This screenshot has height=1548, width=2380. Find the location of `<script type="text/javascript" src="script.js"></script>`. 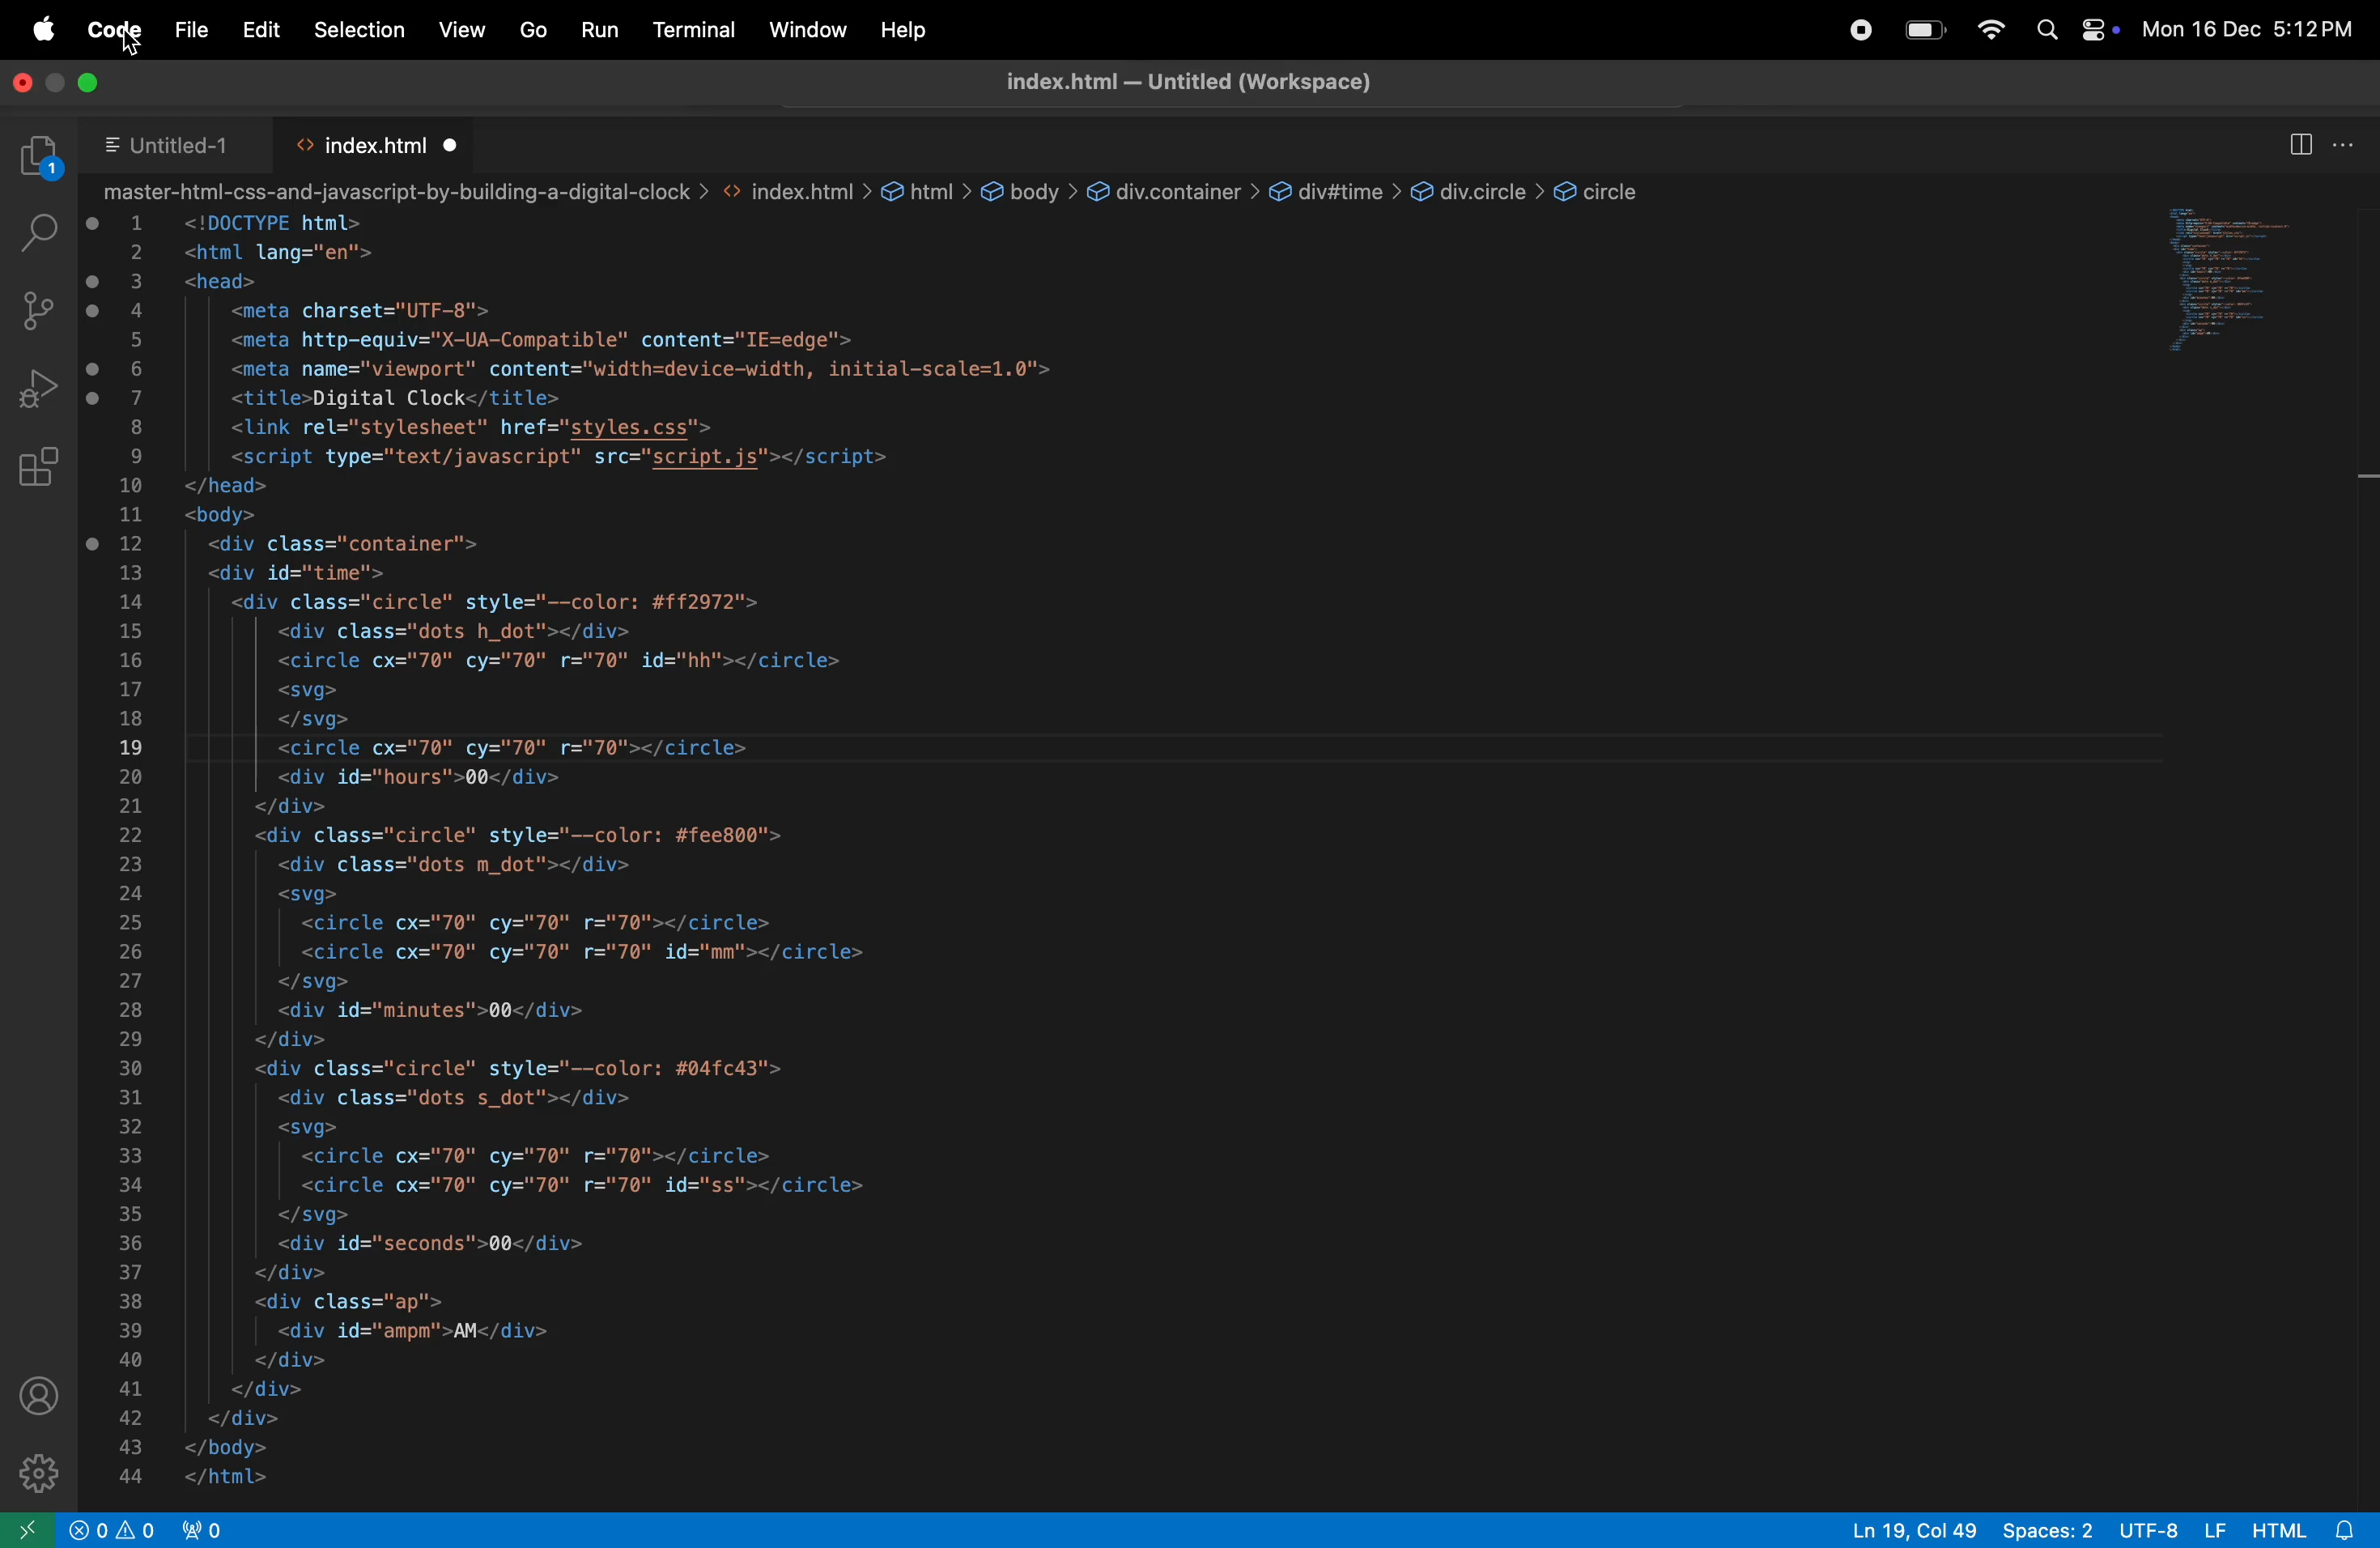

<script type="text/javascript" src="script.js"></script> is located at coordinates (588, 458).